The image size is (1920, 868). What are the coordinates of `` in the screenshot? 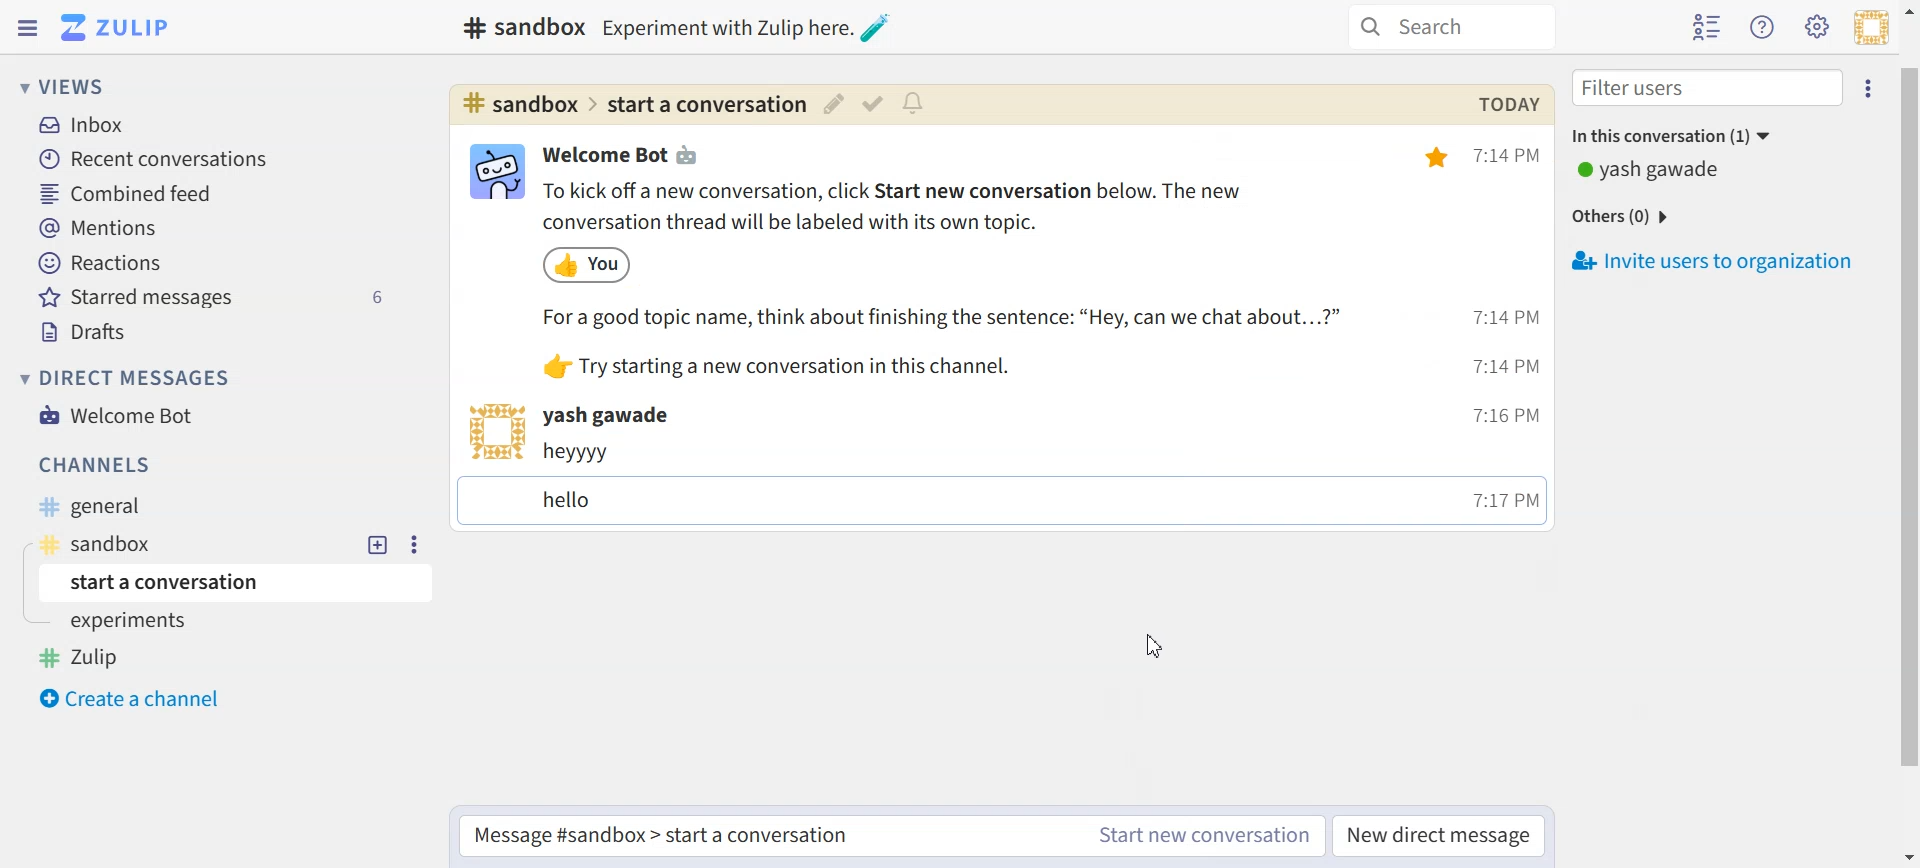 It's located at (824, 365).